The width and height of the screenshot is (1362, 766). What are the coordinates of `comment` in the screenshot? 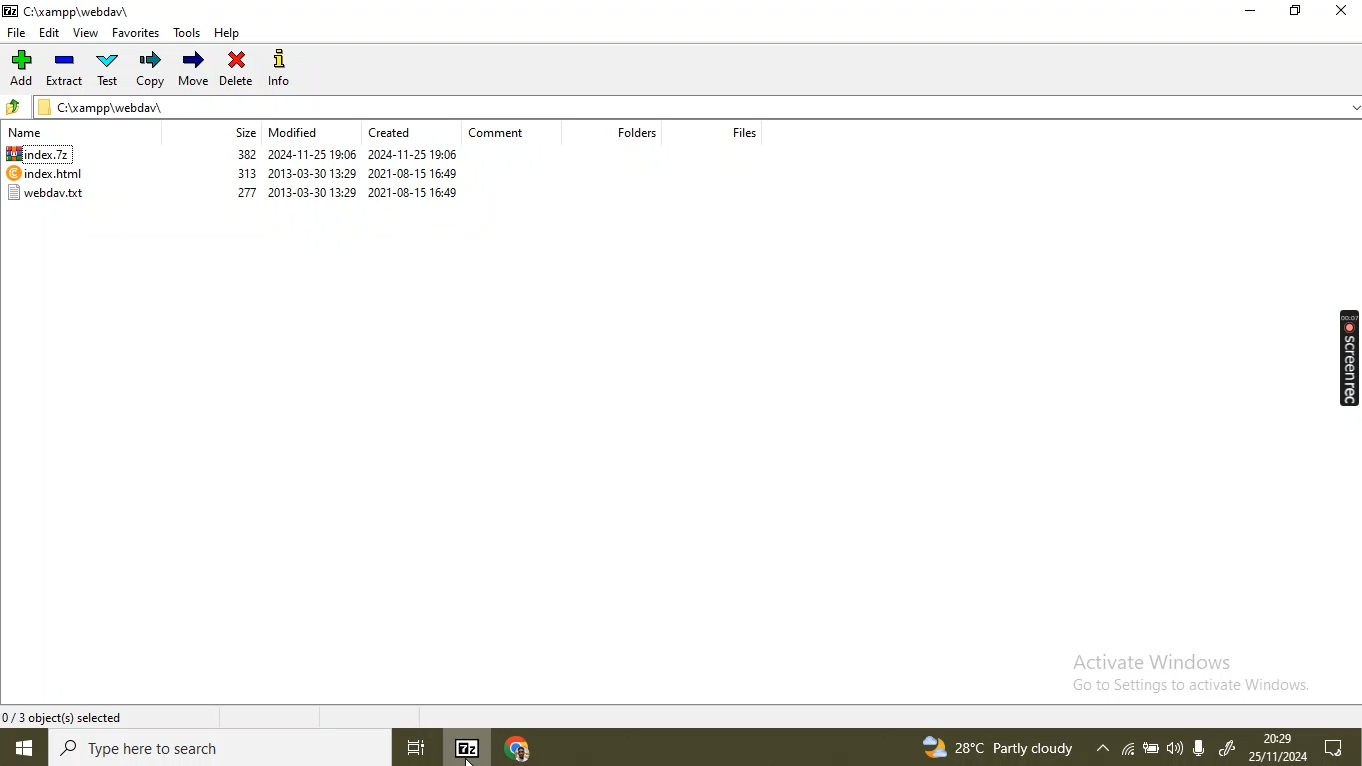 It's located at (512, 133).